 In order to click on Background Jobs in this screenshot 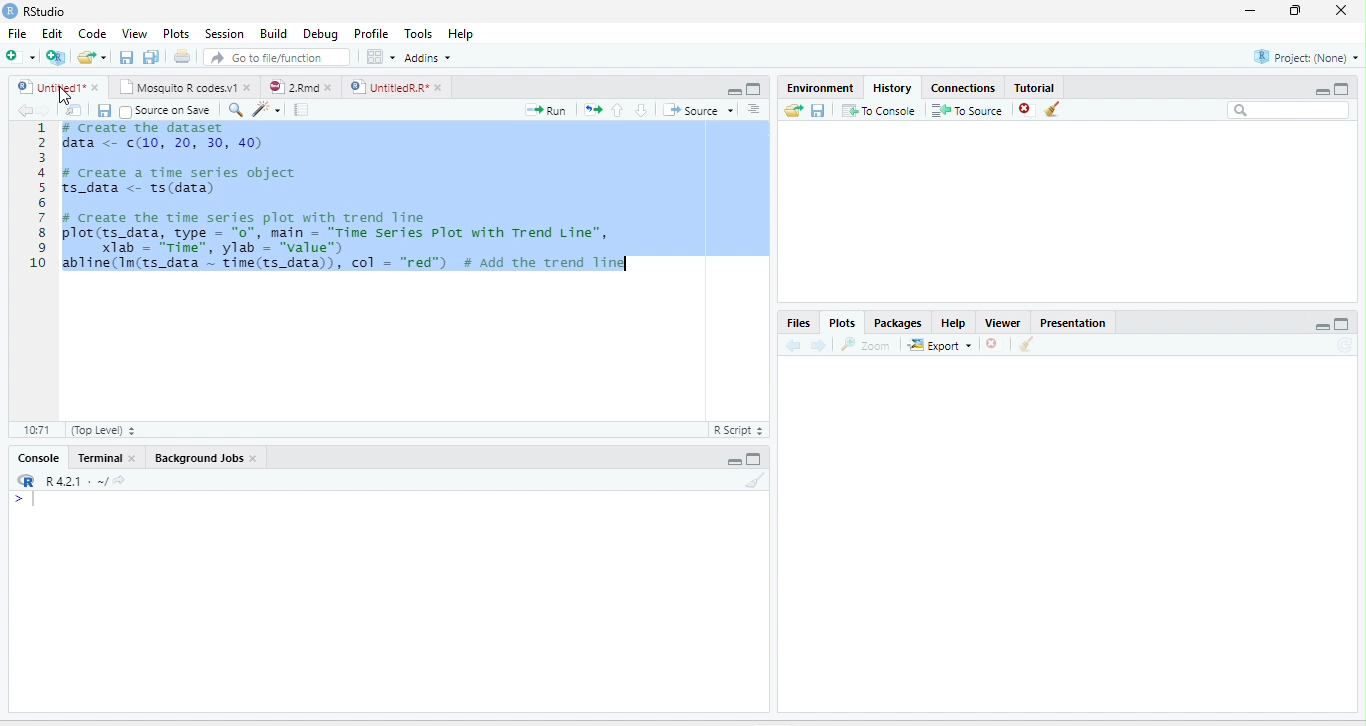, I will do `click(197, 458)`.